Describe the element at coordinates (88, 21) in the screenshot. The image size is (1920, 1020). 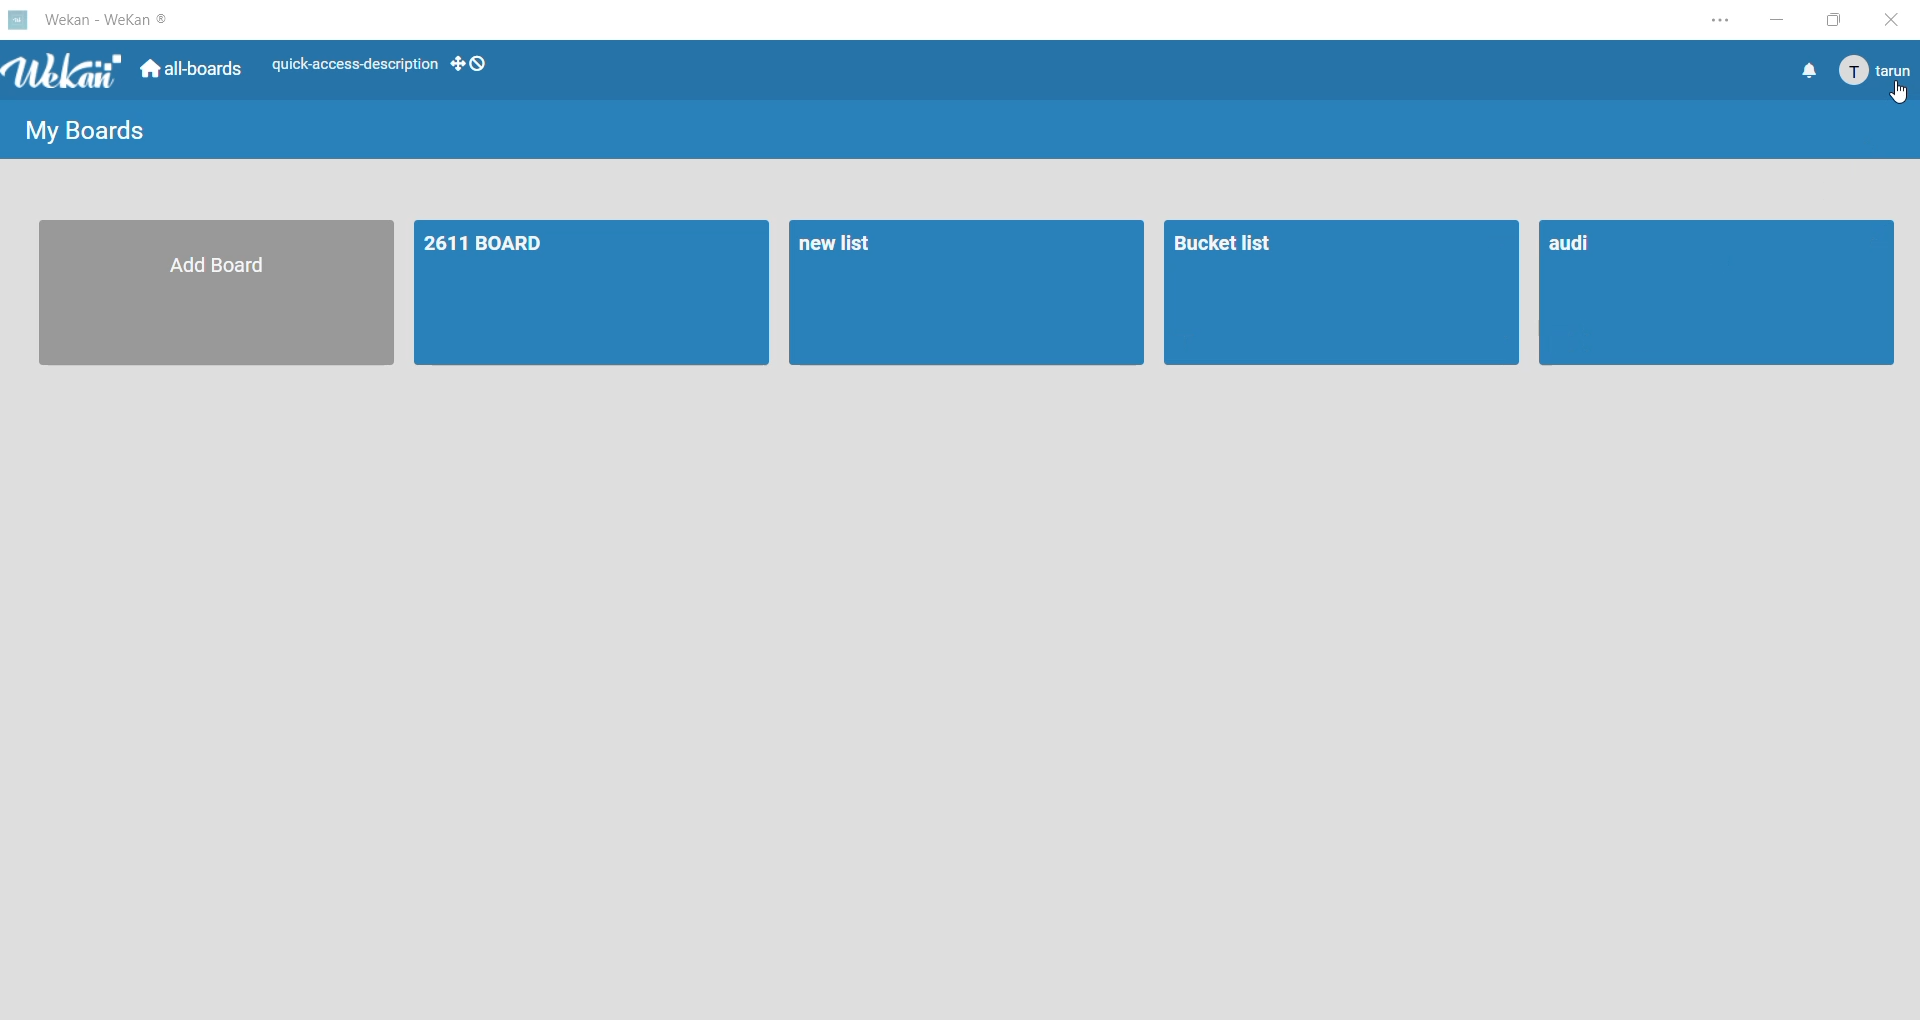
I see `wekan- wekan` at that location.